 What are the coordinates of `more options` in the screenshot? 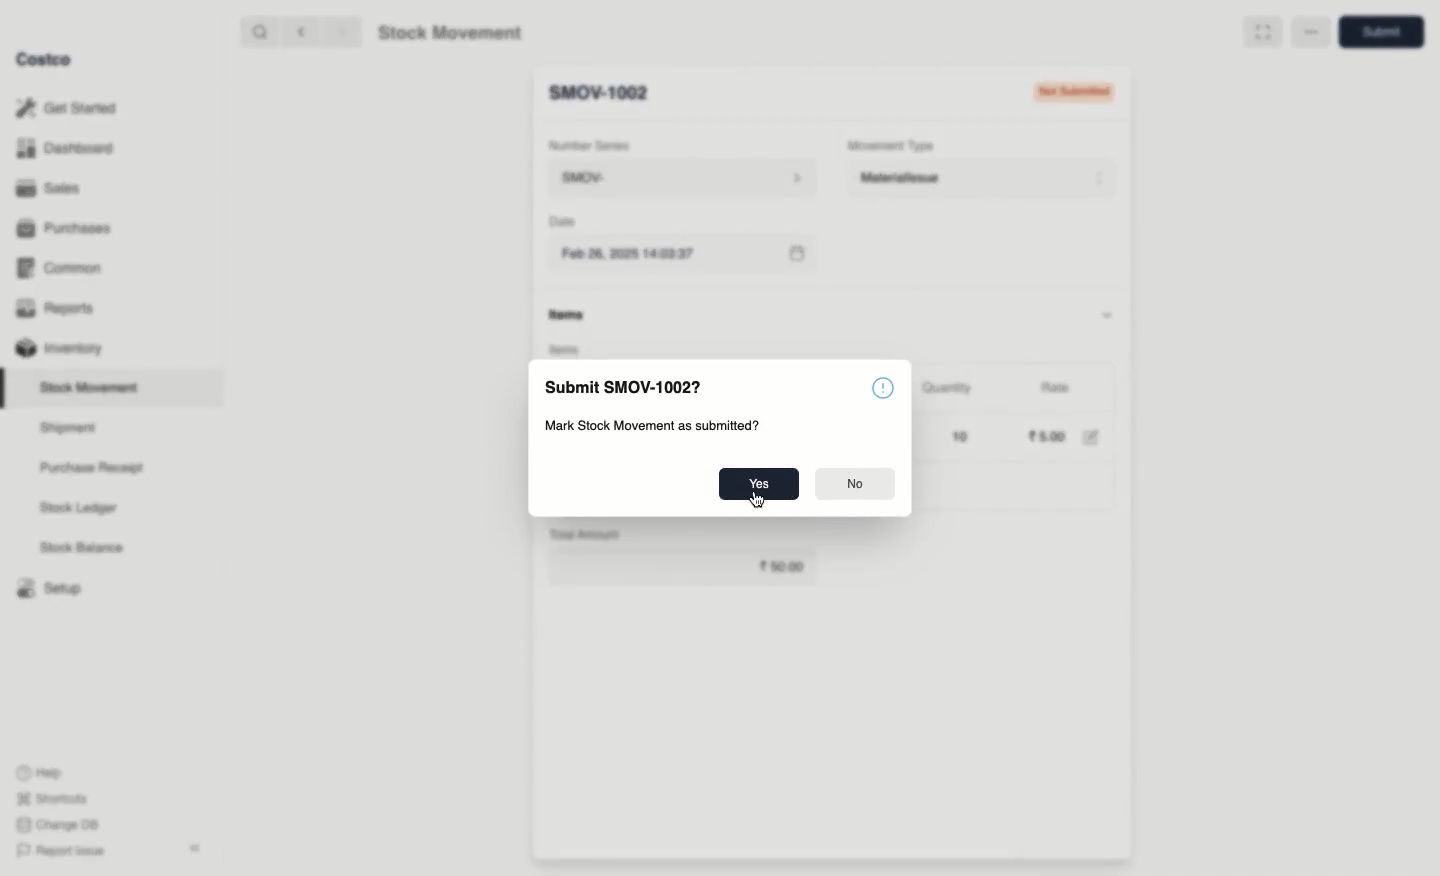 It's located at (1309, 33).